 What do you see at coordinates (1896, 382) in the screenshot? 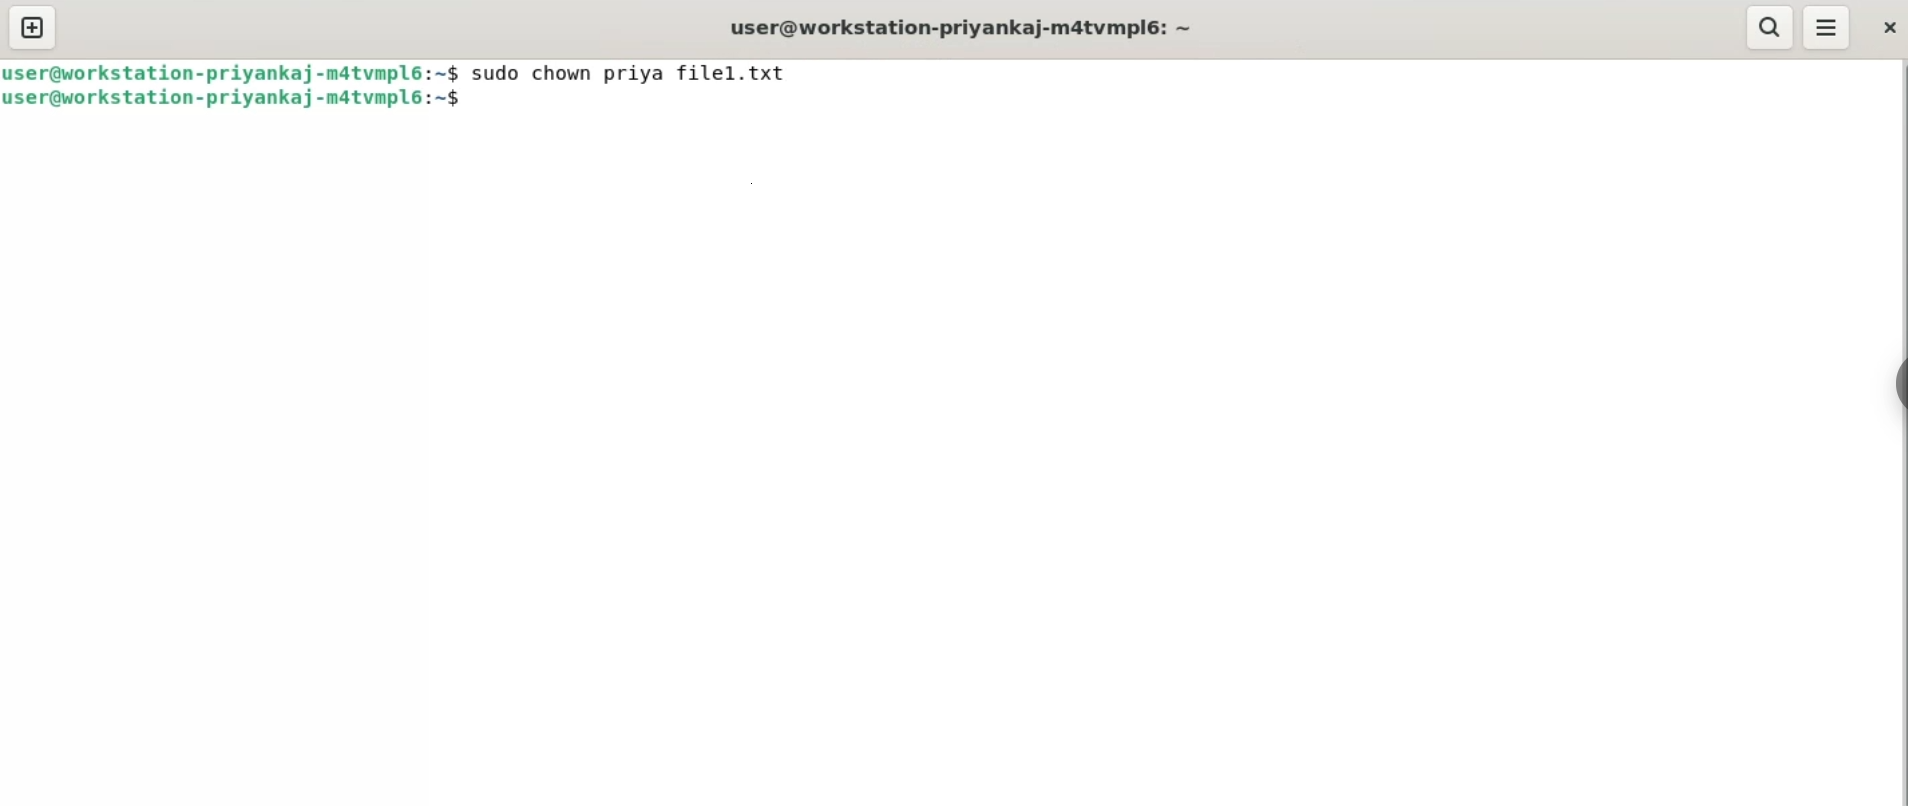
I see `sidebar` at bounding box center [1896, 382].